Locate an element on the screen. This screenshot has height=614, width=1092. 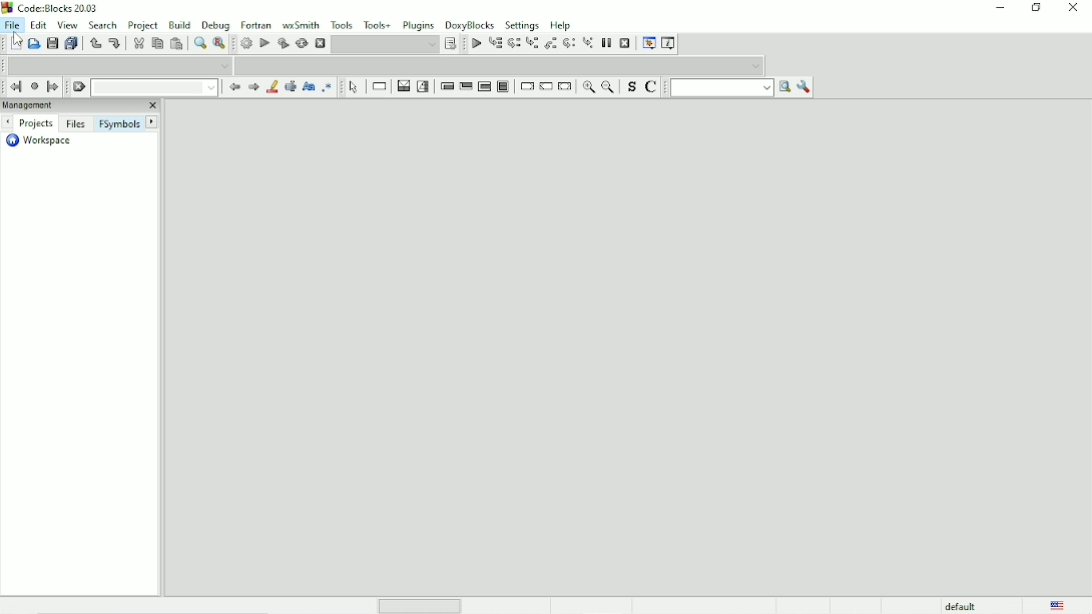
Selection is located at coordinates (423, 86).